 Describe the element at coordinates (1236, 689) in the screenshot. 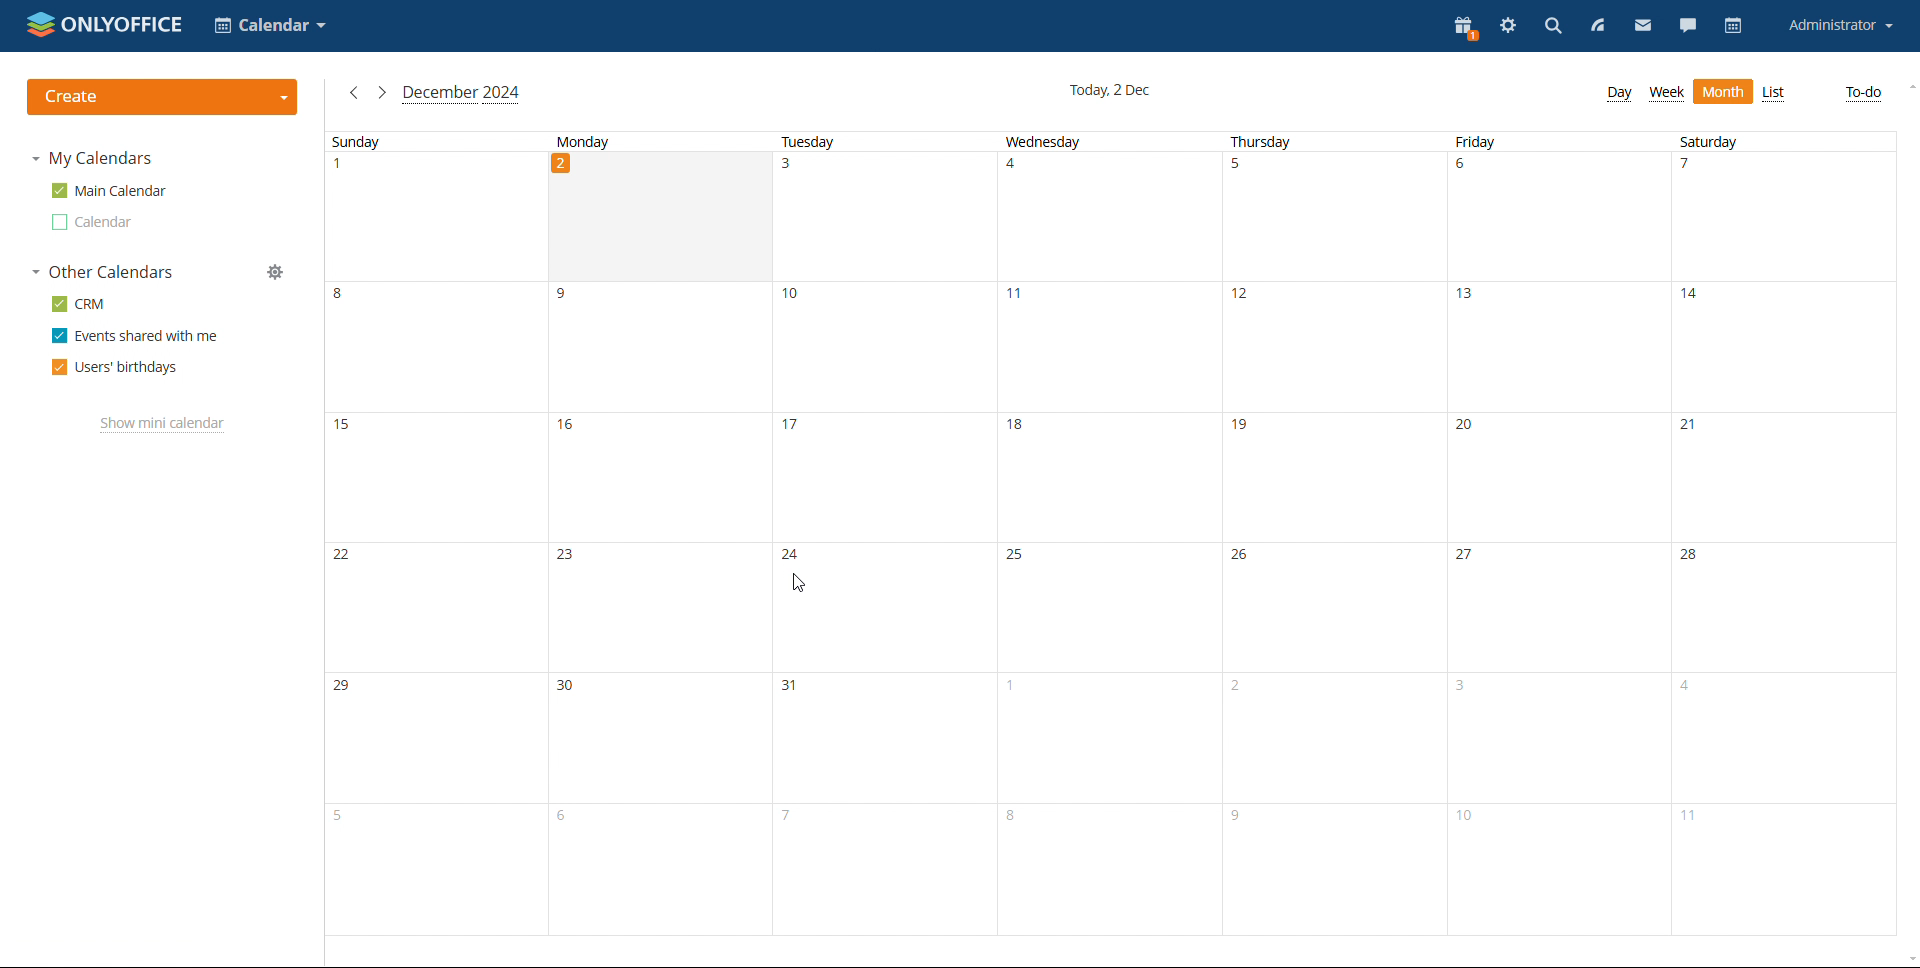

I see `2` at that location.